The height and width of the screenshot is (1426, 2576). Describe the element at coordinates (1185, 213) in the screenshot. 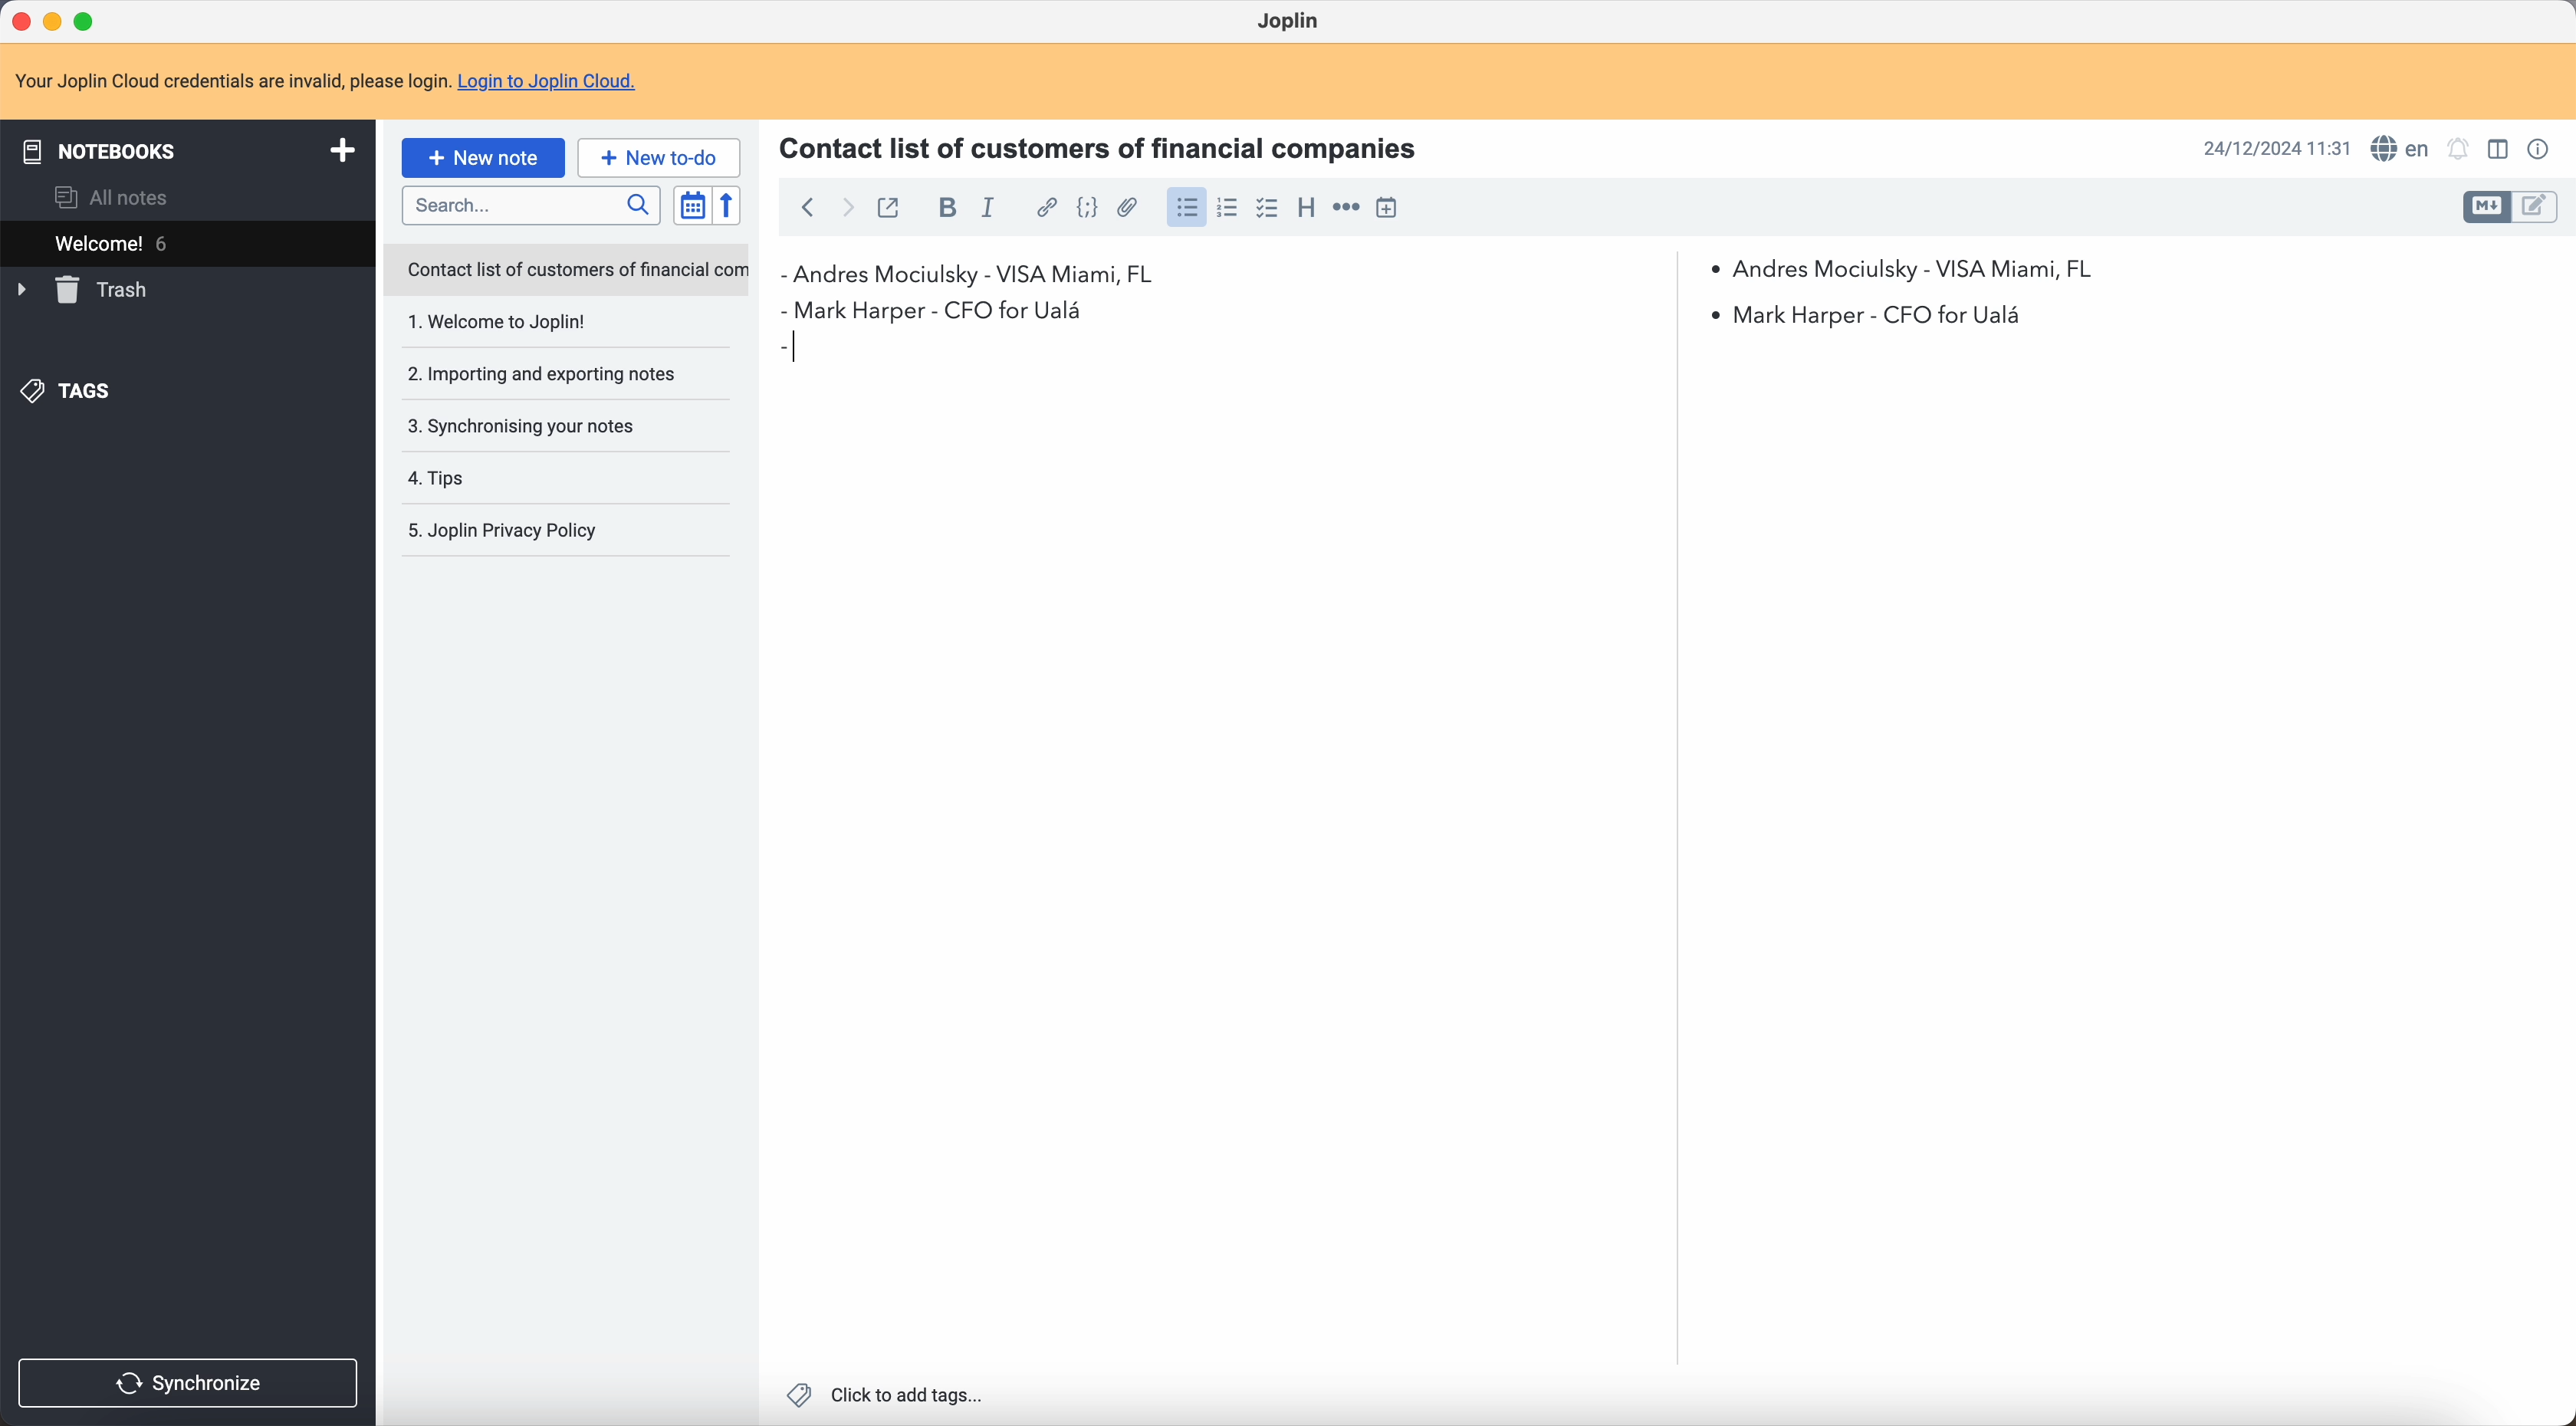

I see `click on bulleted list` at that location.